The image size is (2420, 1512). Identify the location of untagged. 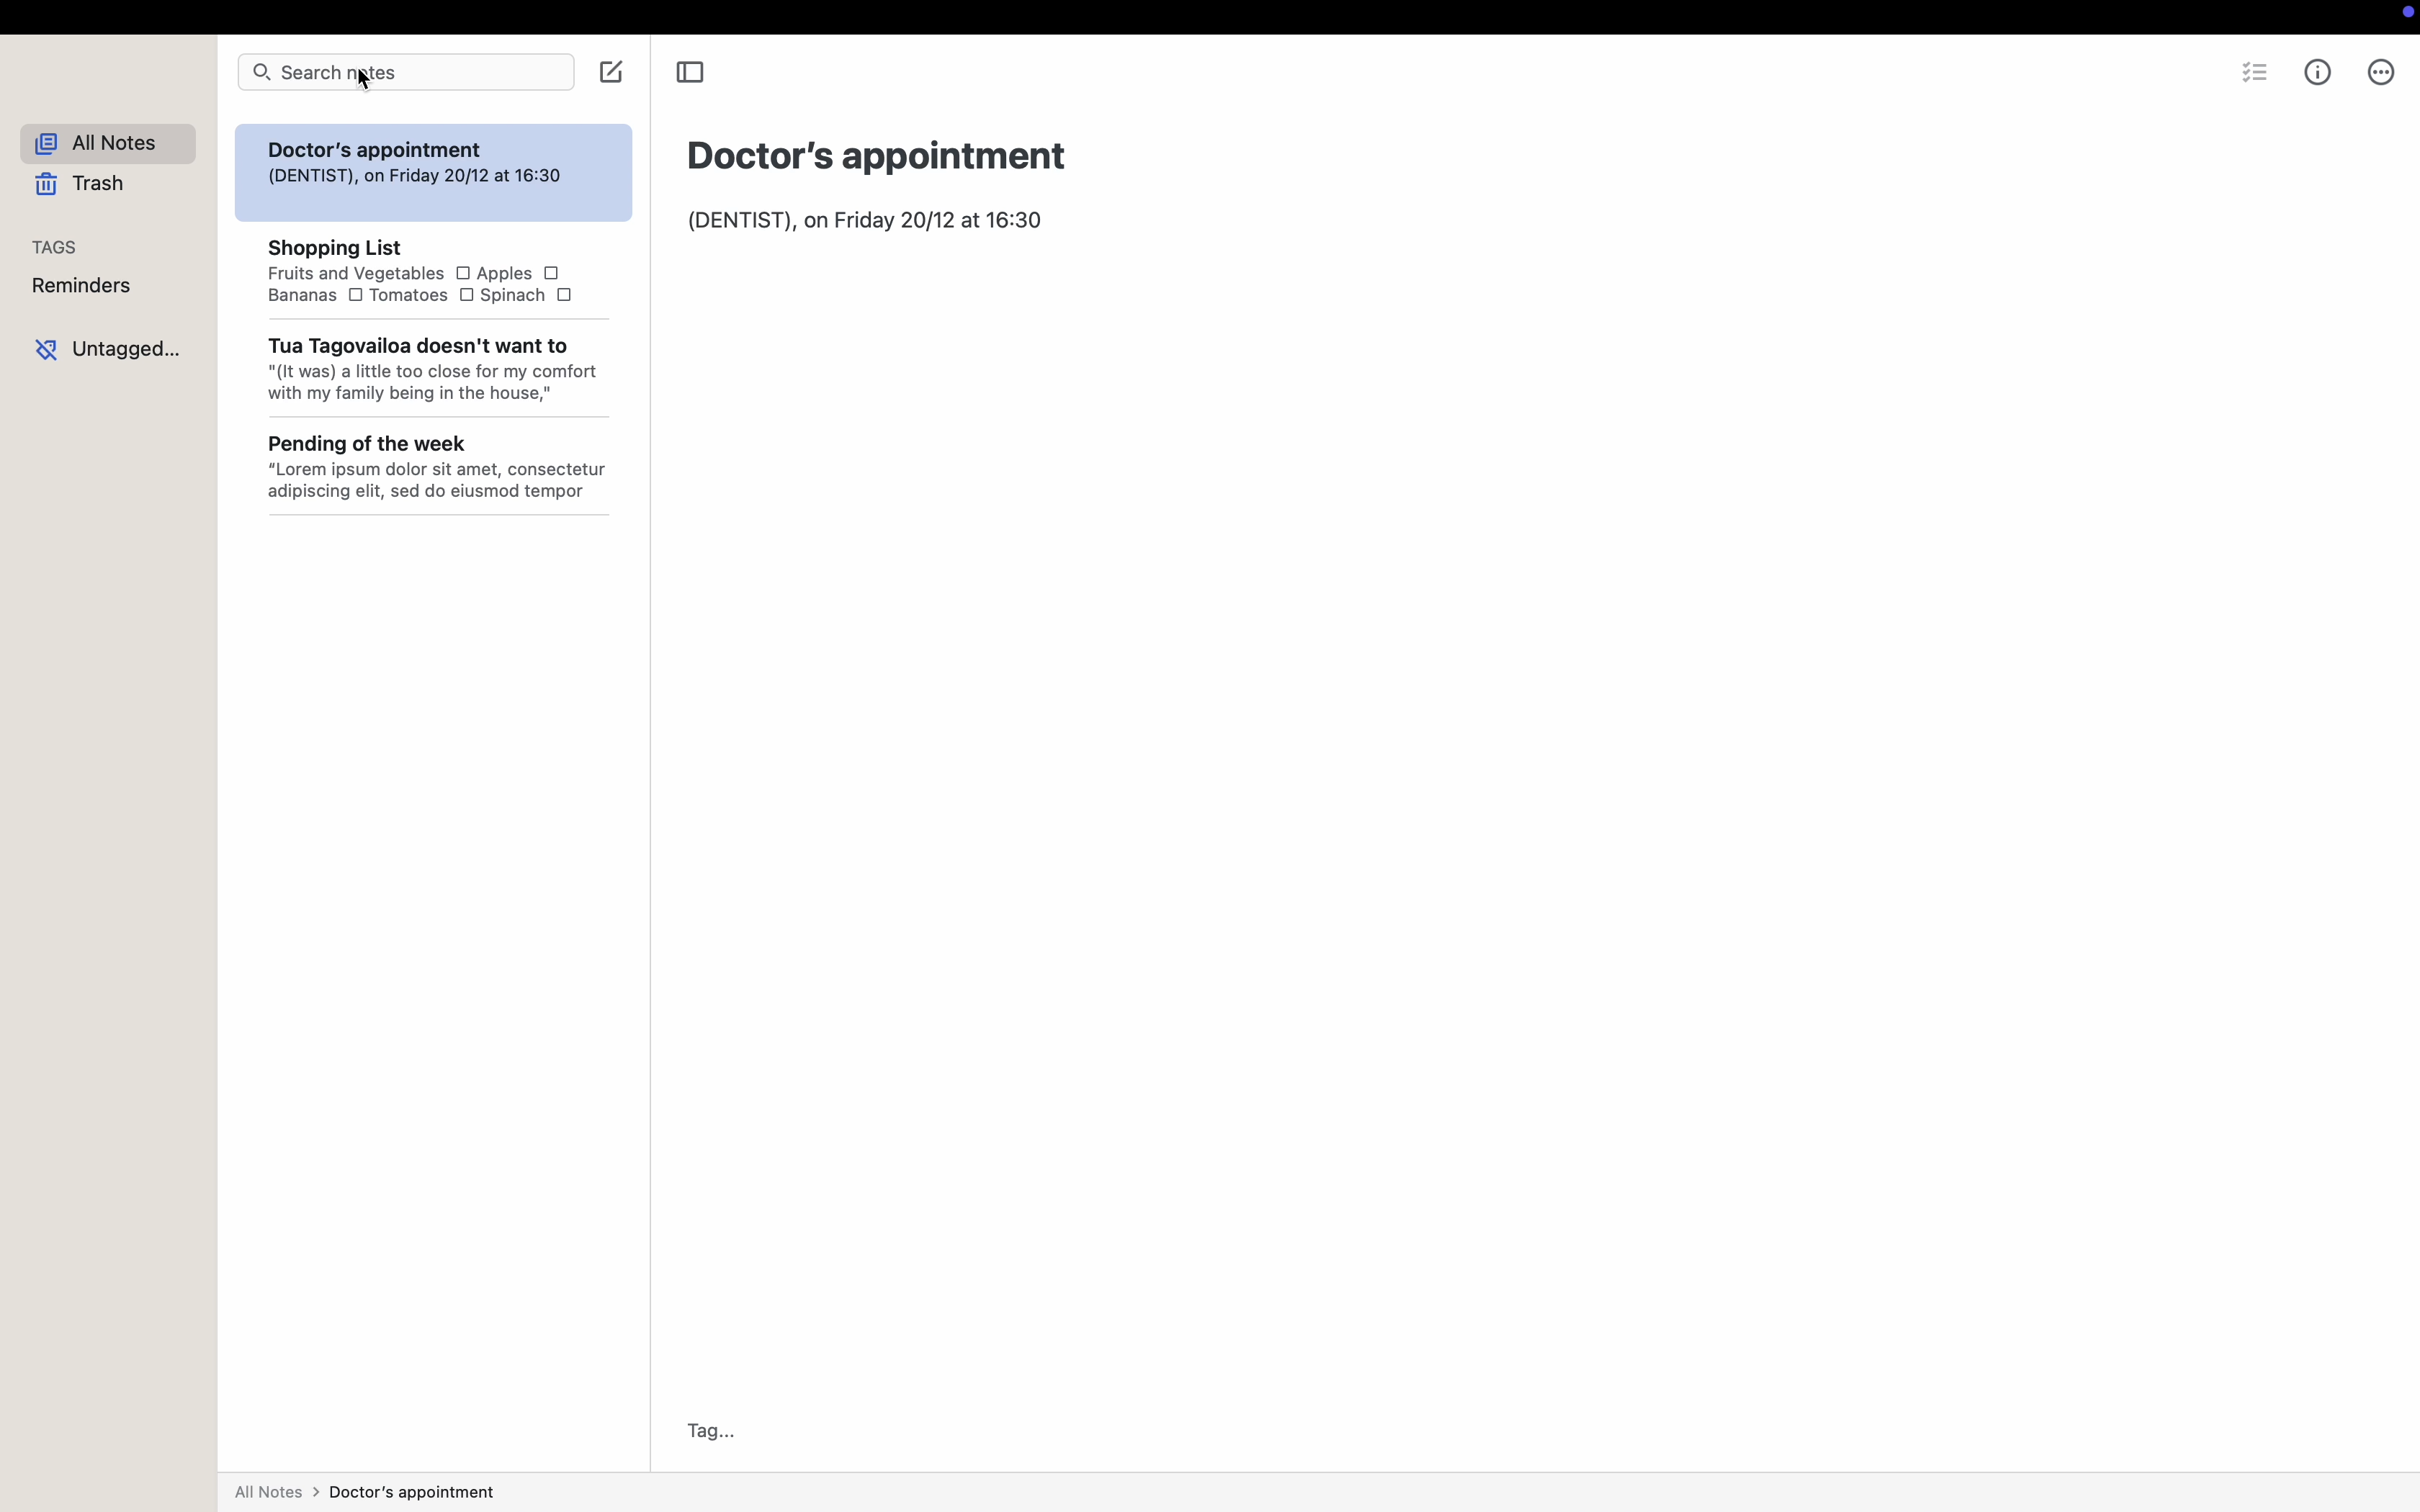
(107, 345).